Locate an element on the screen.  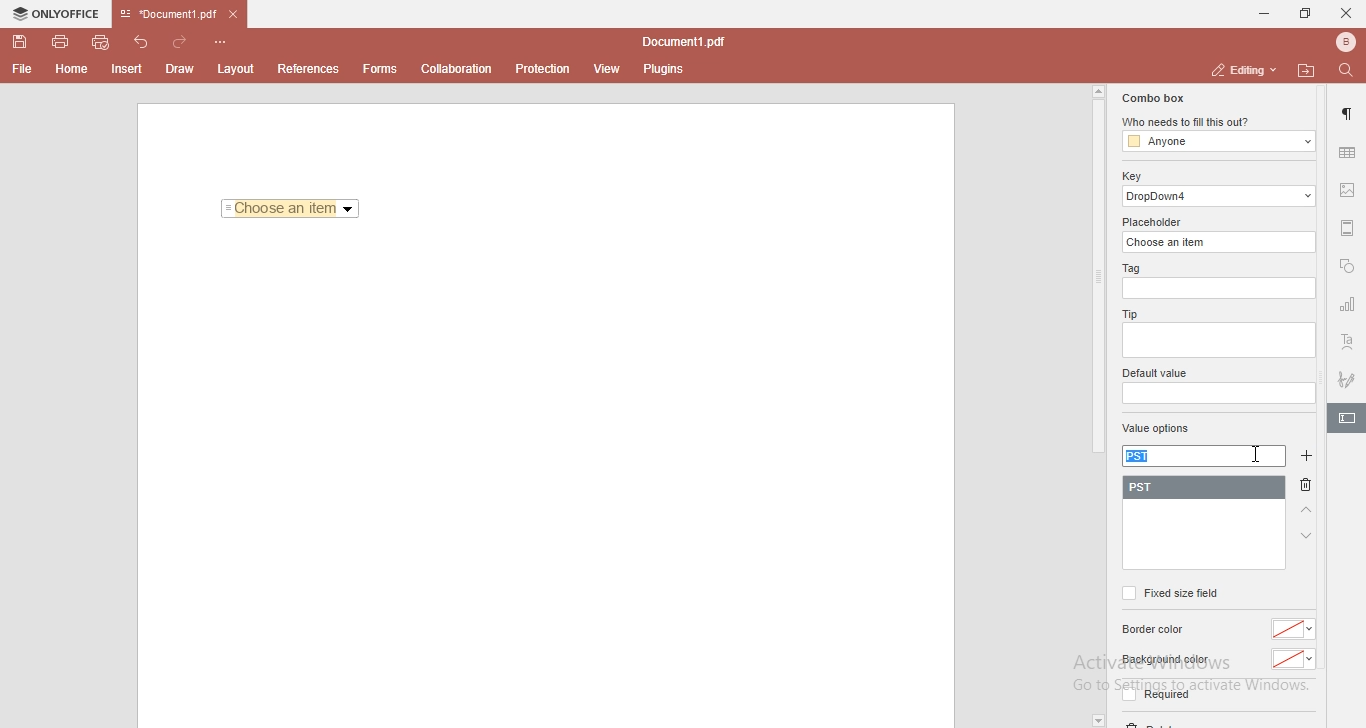
paragraph is located at coordinates (1349, 114).